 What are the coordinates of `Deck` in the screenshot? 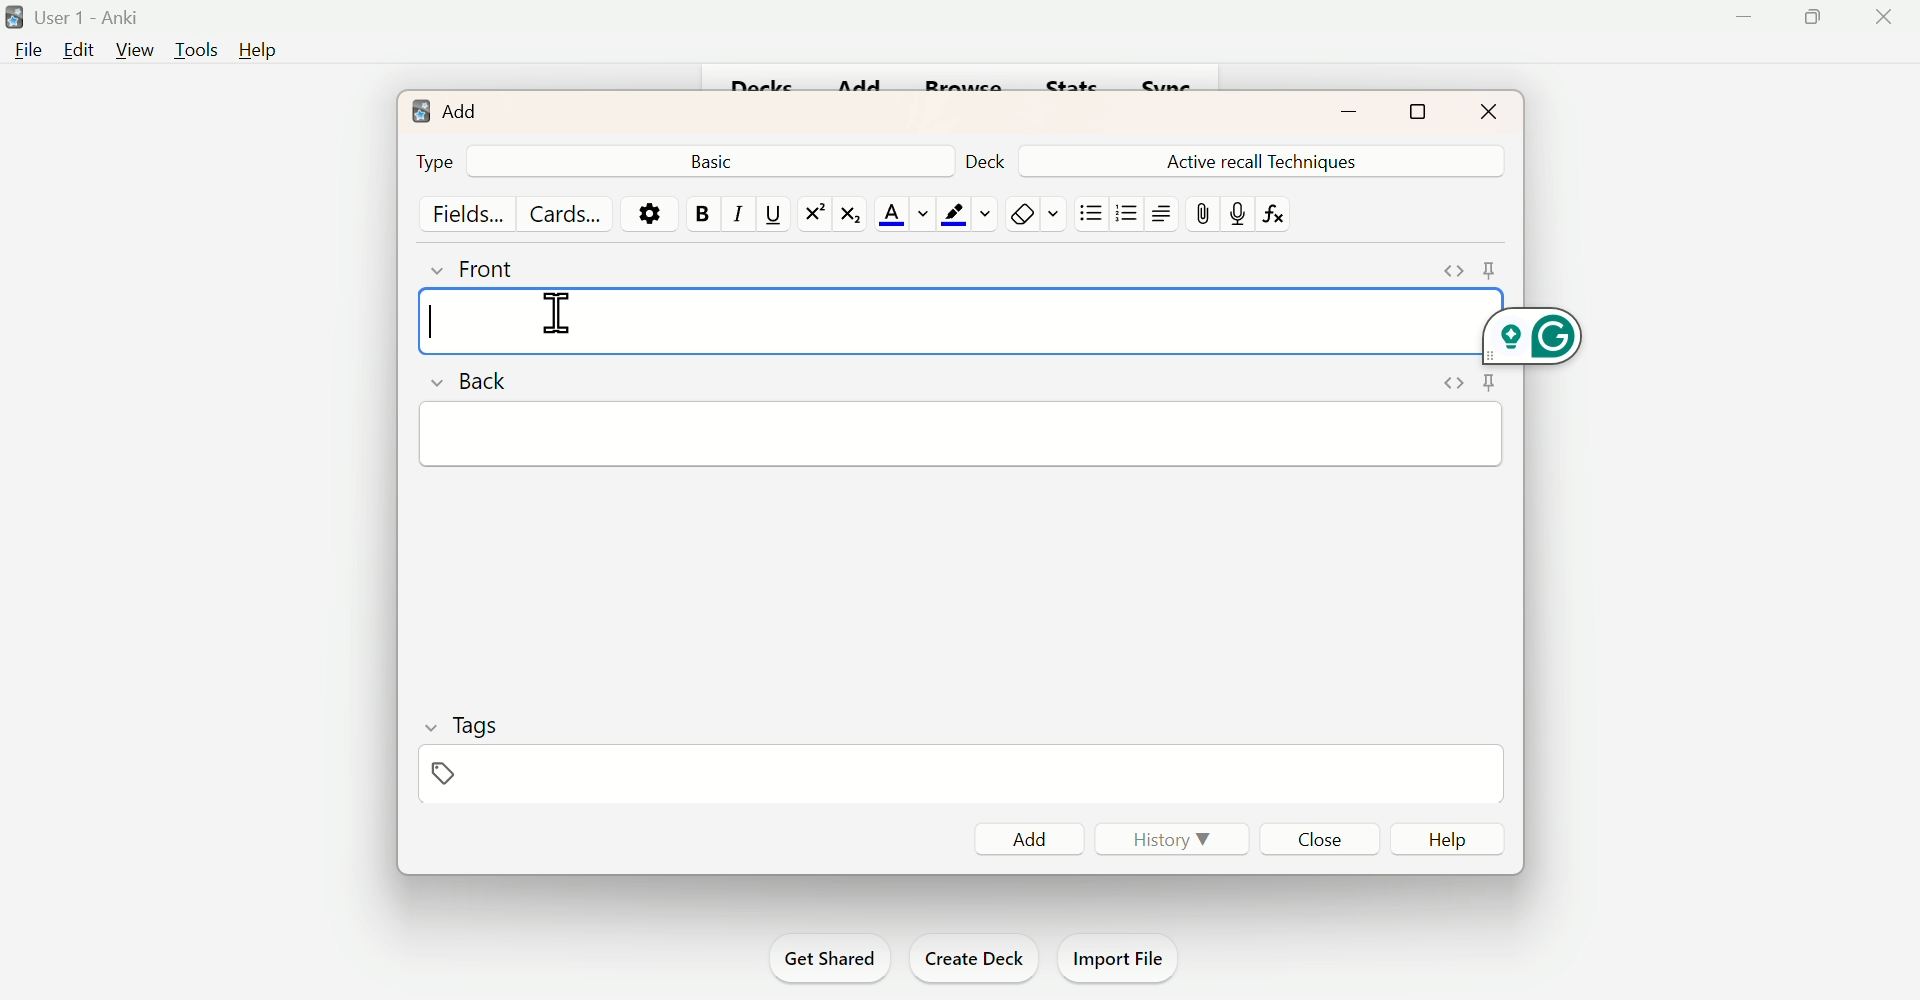 It's located at (981, 157).